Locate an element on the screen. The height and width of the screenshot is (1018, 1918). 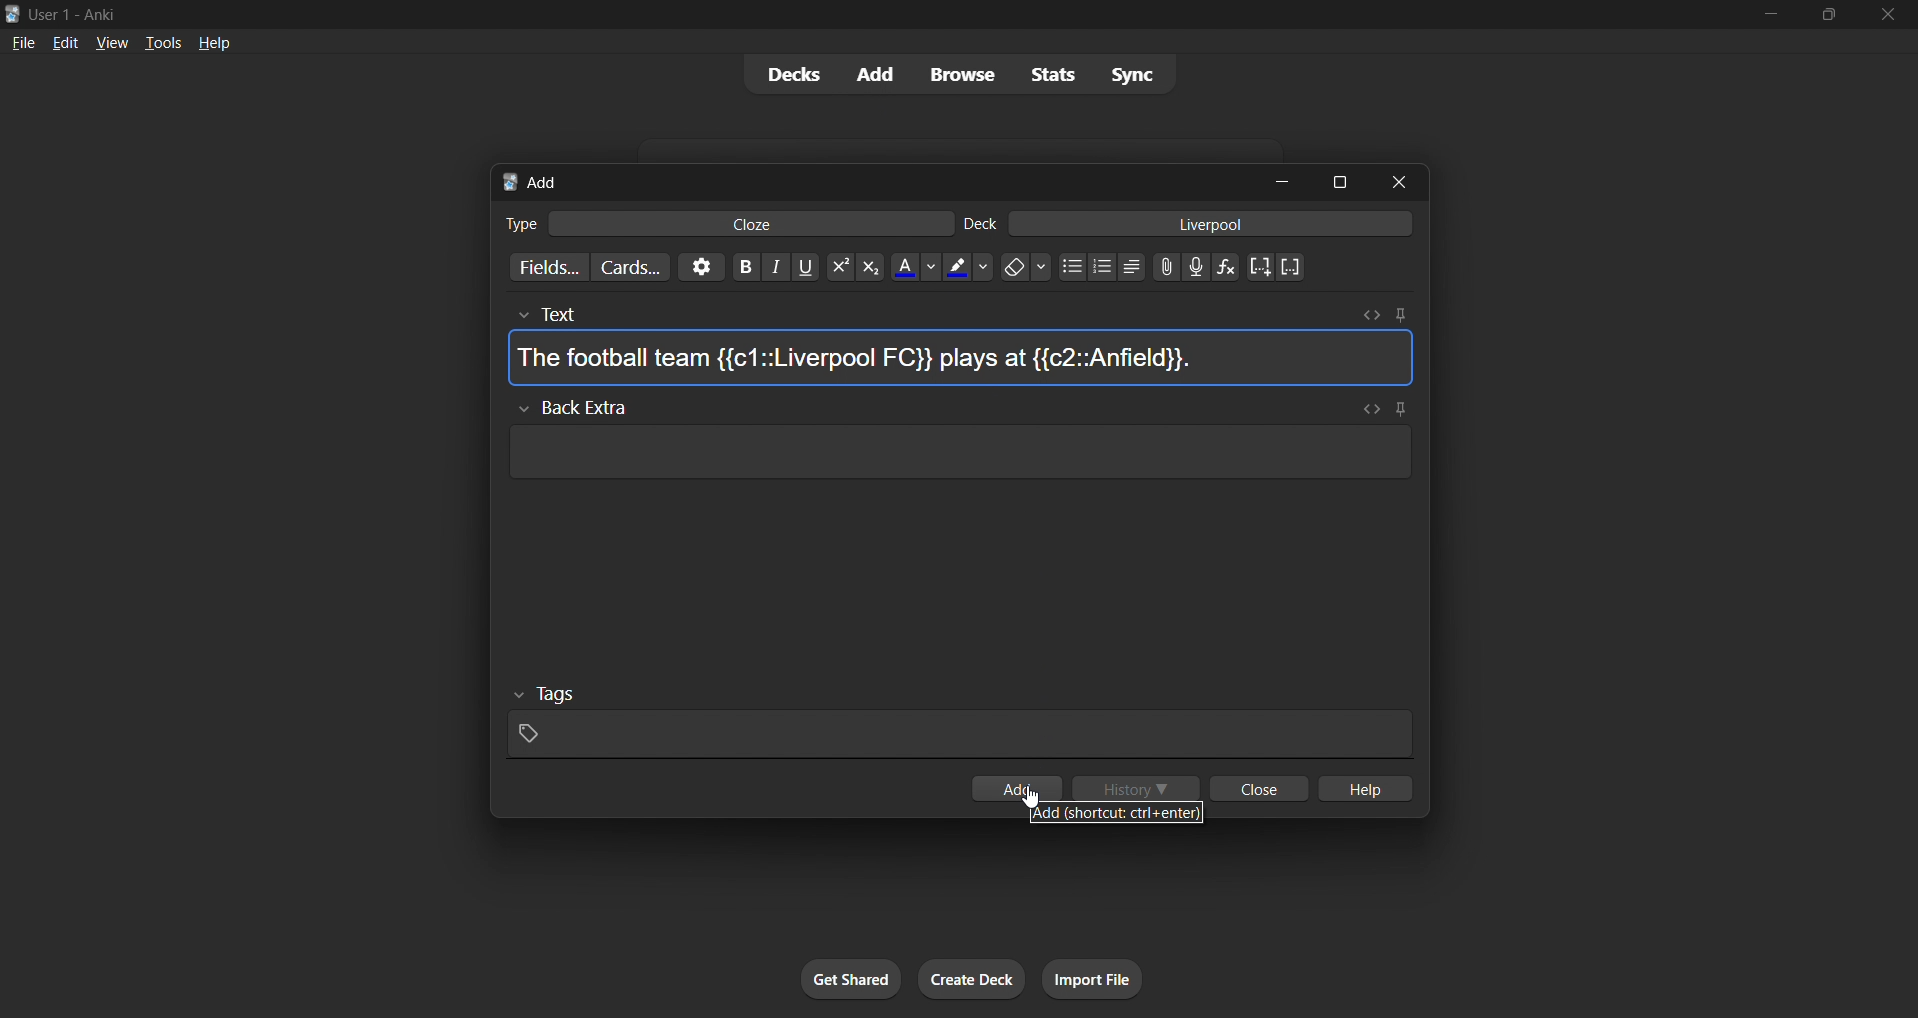
toggle html editor is located at coordinates (1375, 315).